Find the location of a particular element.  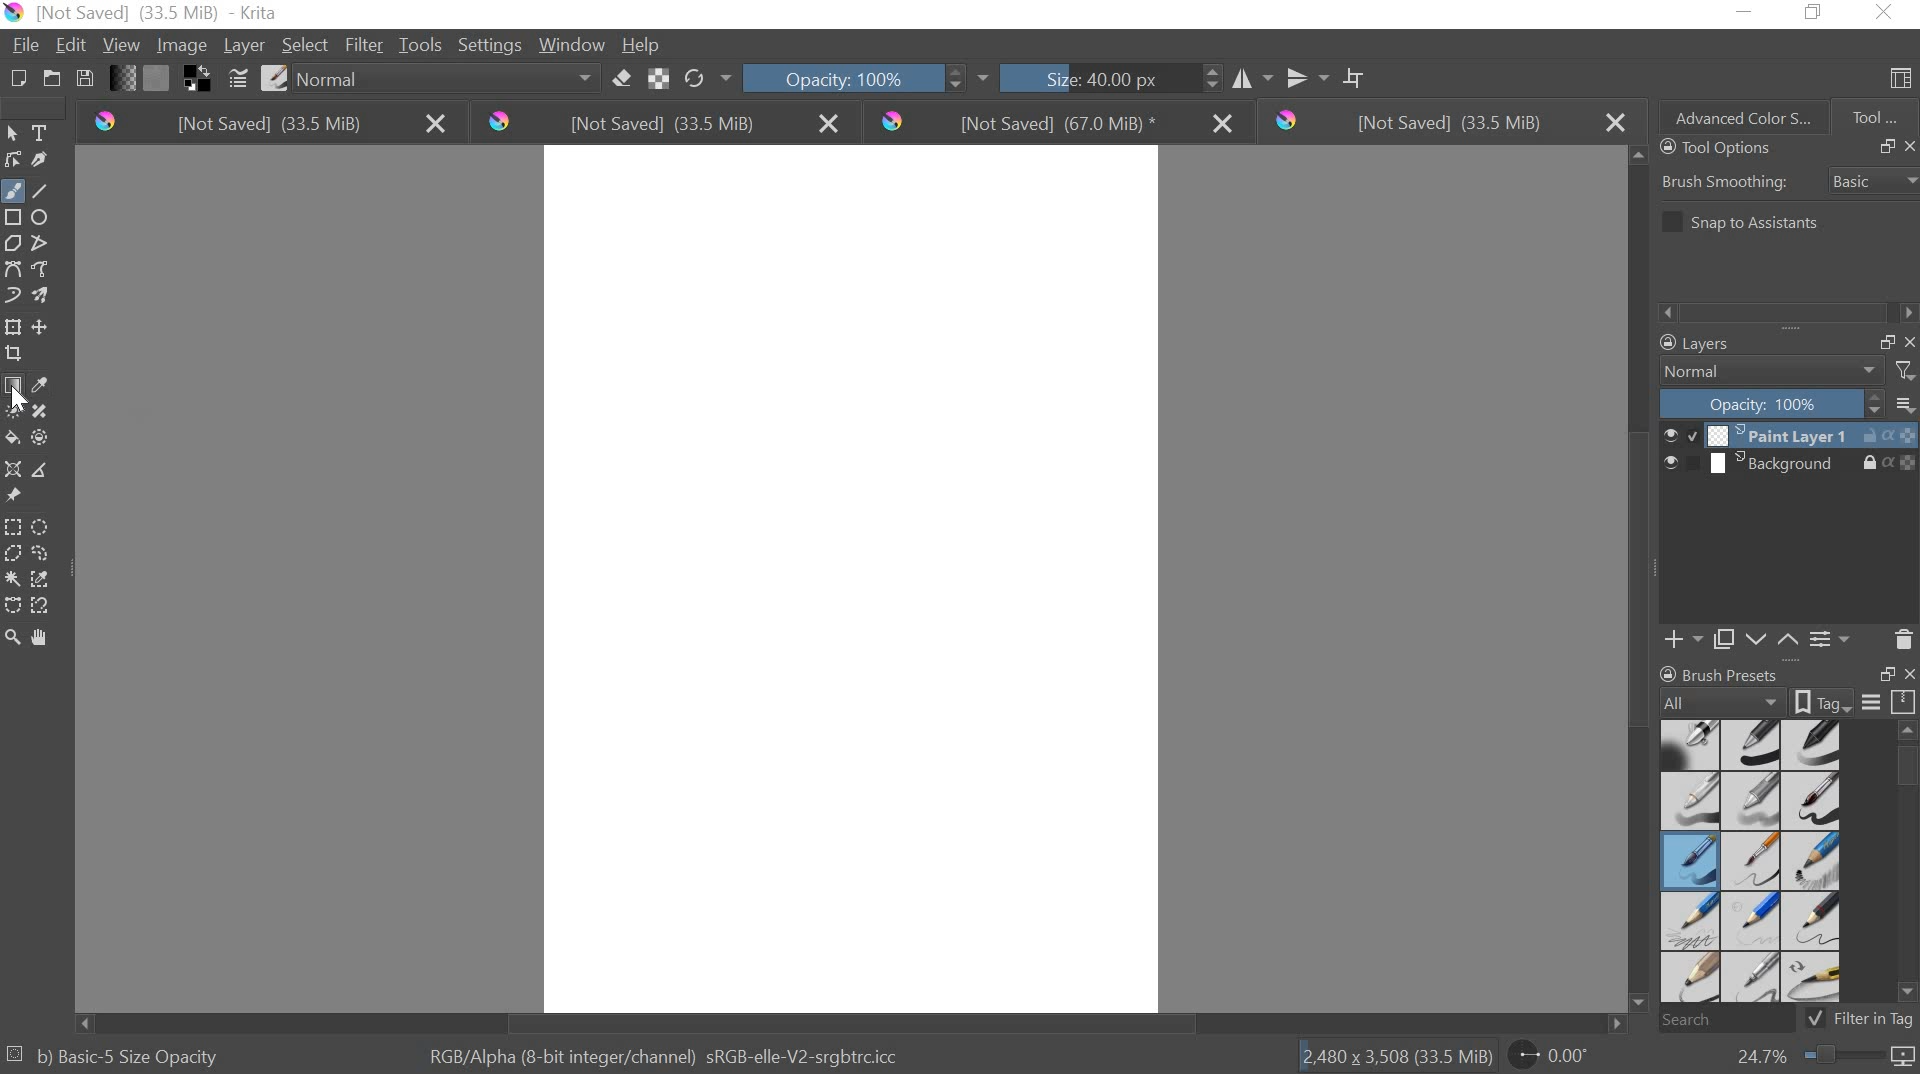

rectangular selection is located at coordinates (13, 525).